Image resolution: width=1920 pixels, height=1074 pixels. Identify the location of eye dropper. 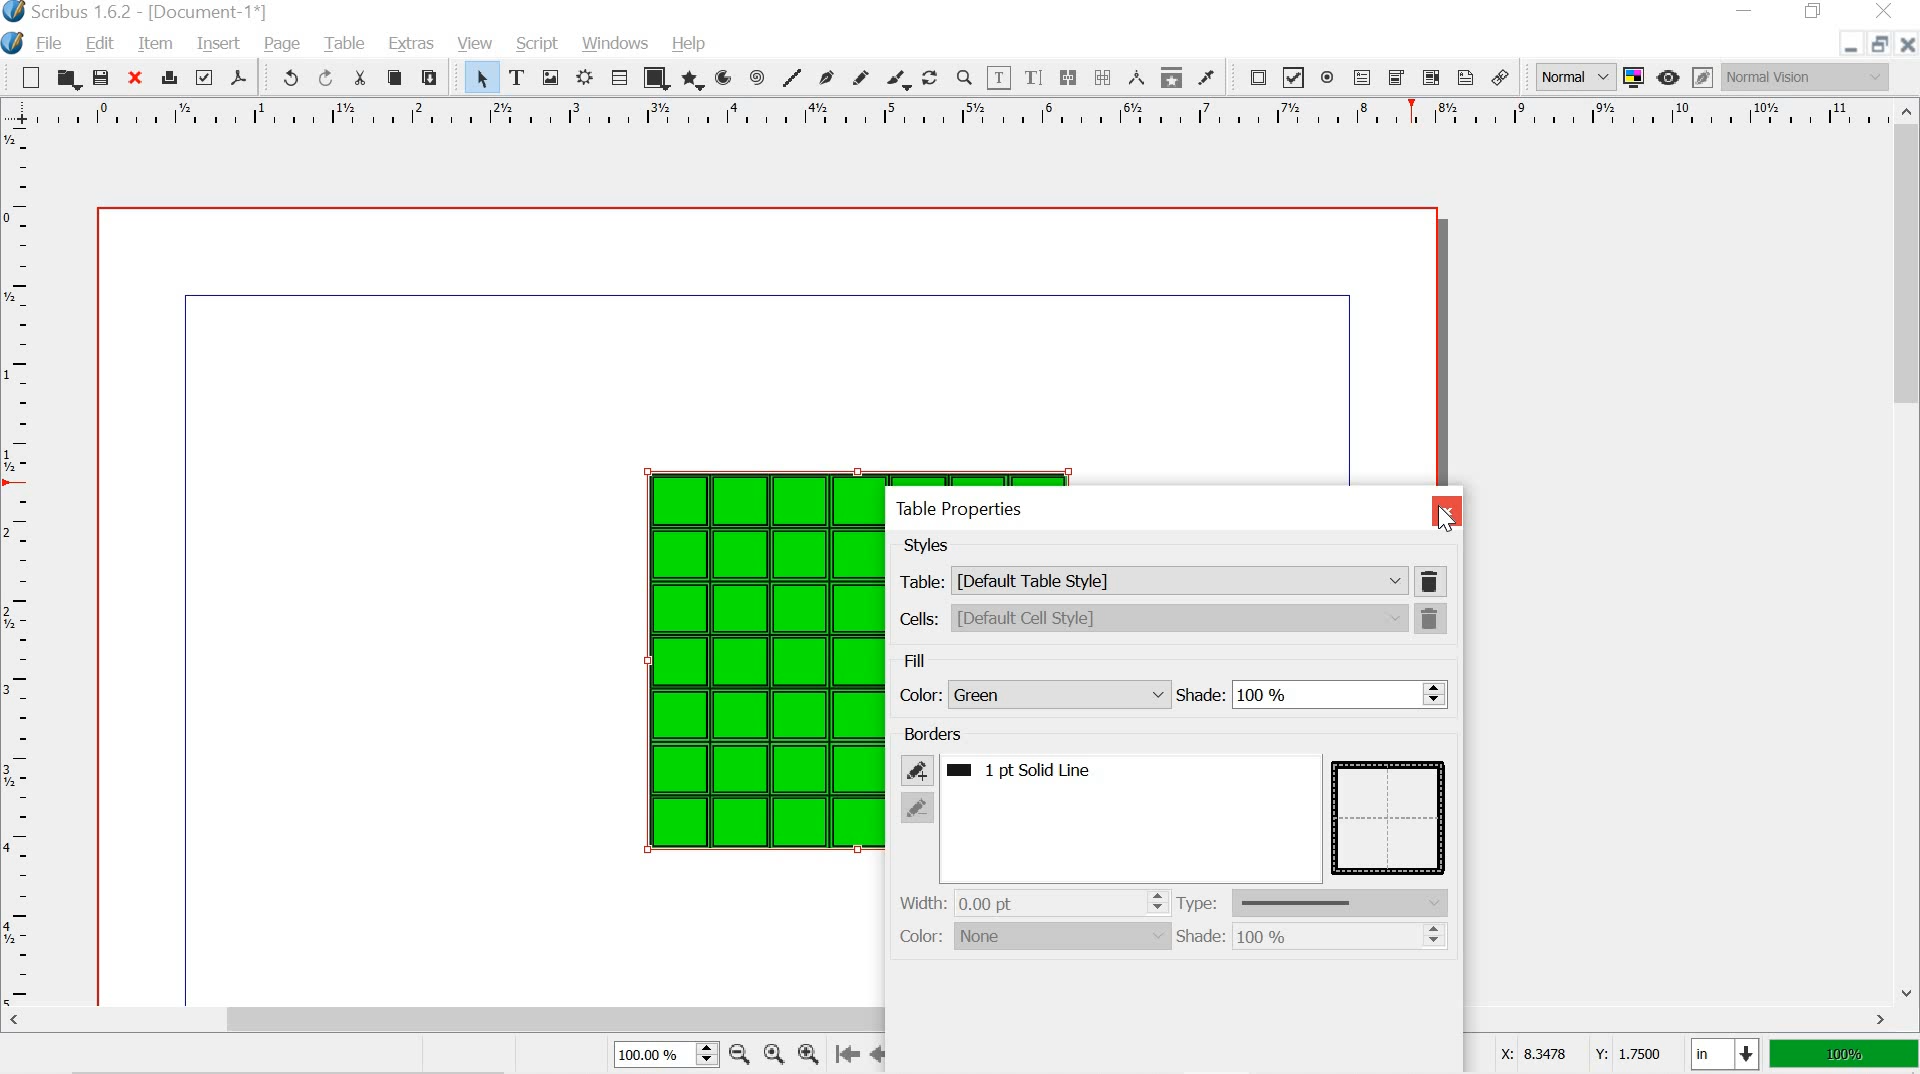
(1206, 76).